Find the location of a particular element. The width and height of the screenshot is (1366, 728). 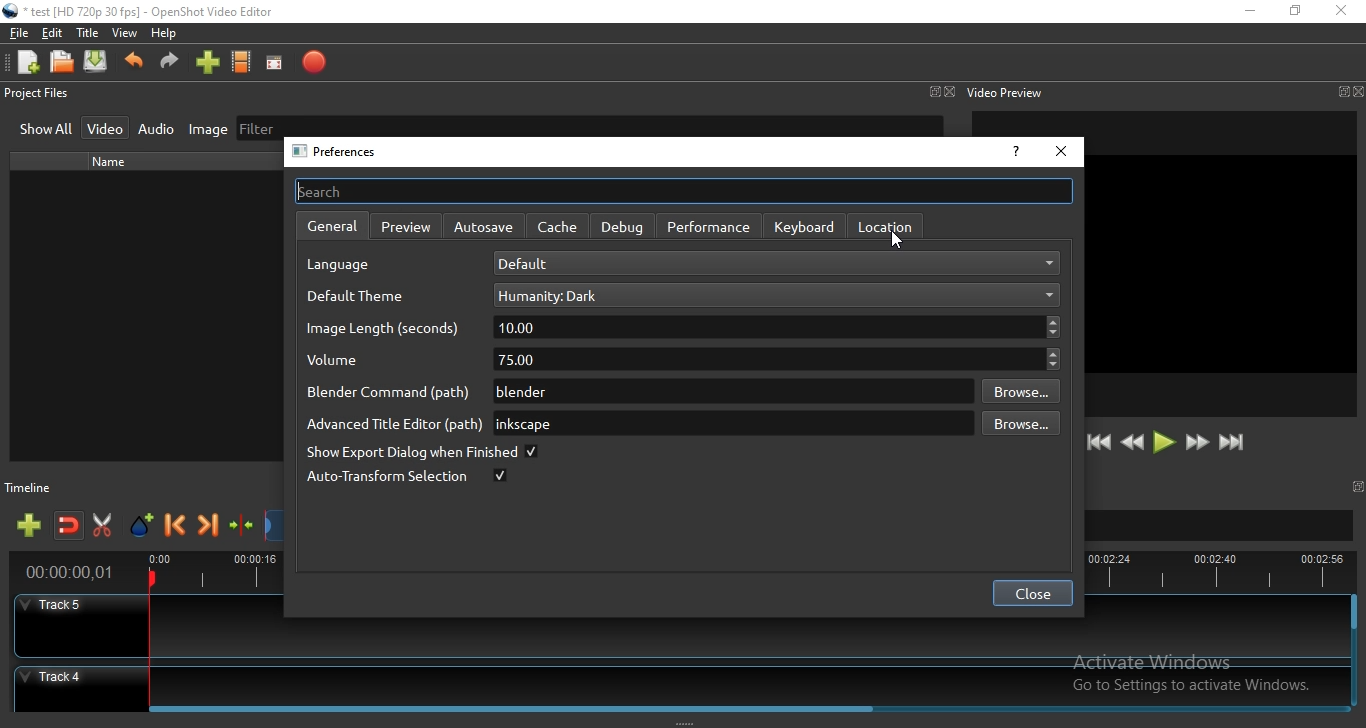

Full screen  is located at coordinates (278, 63).